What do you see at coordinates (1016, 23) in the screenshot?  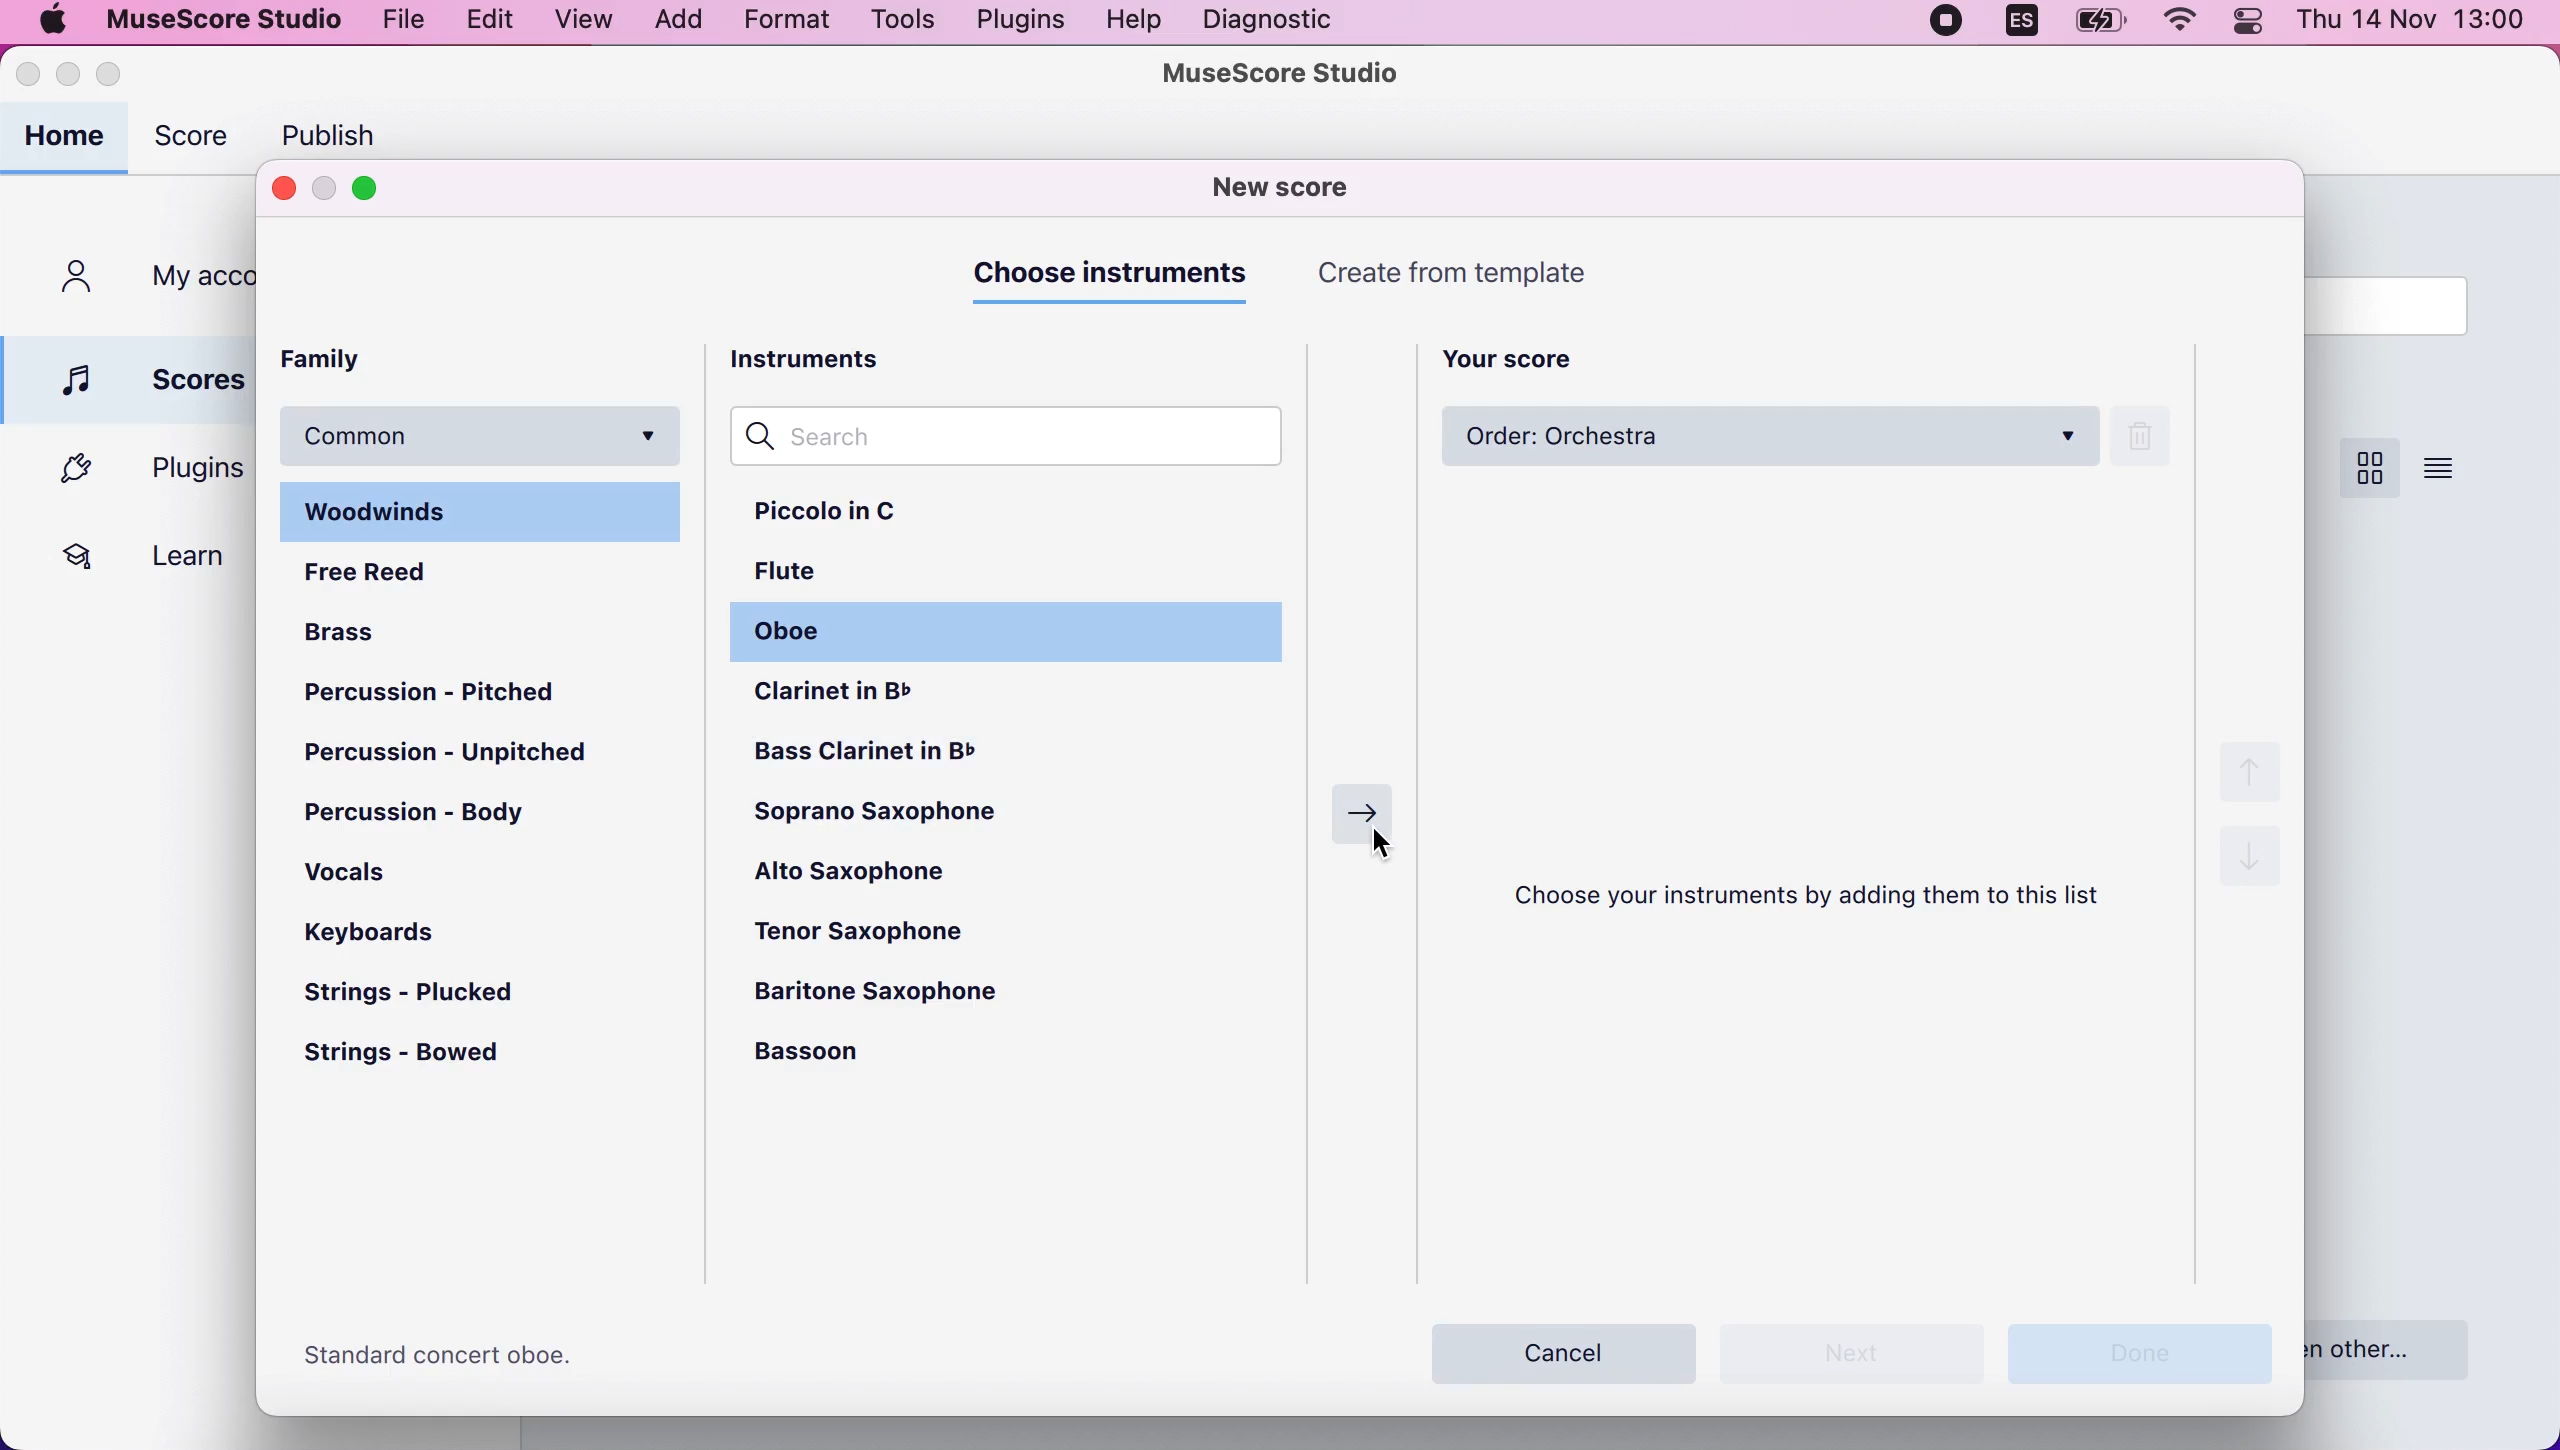 I see `plugins` at bounding box center [1016, 23].